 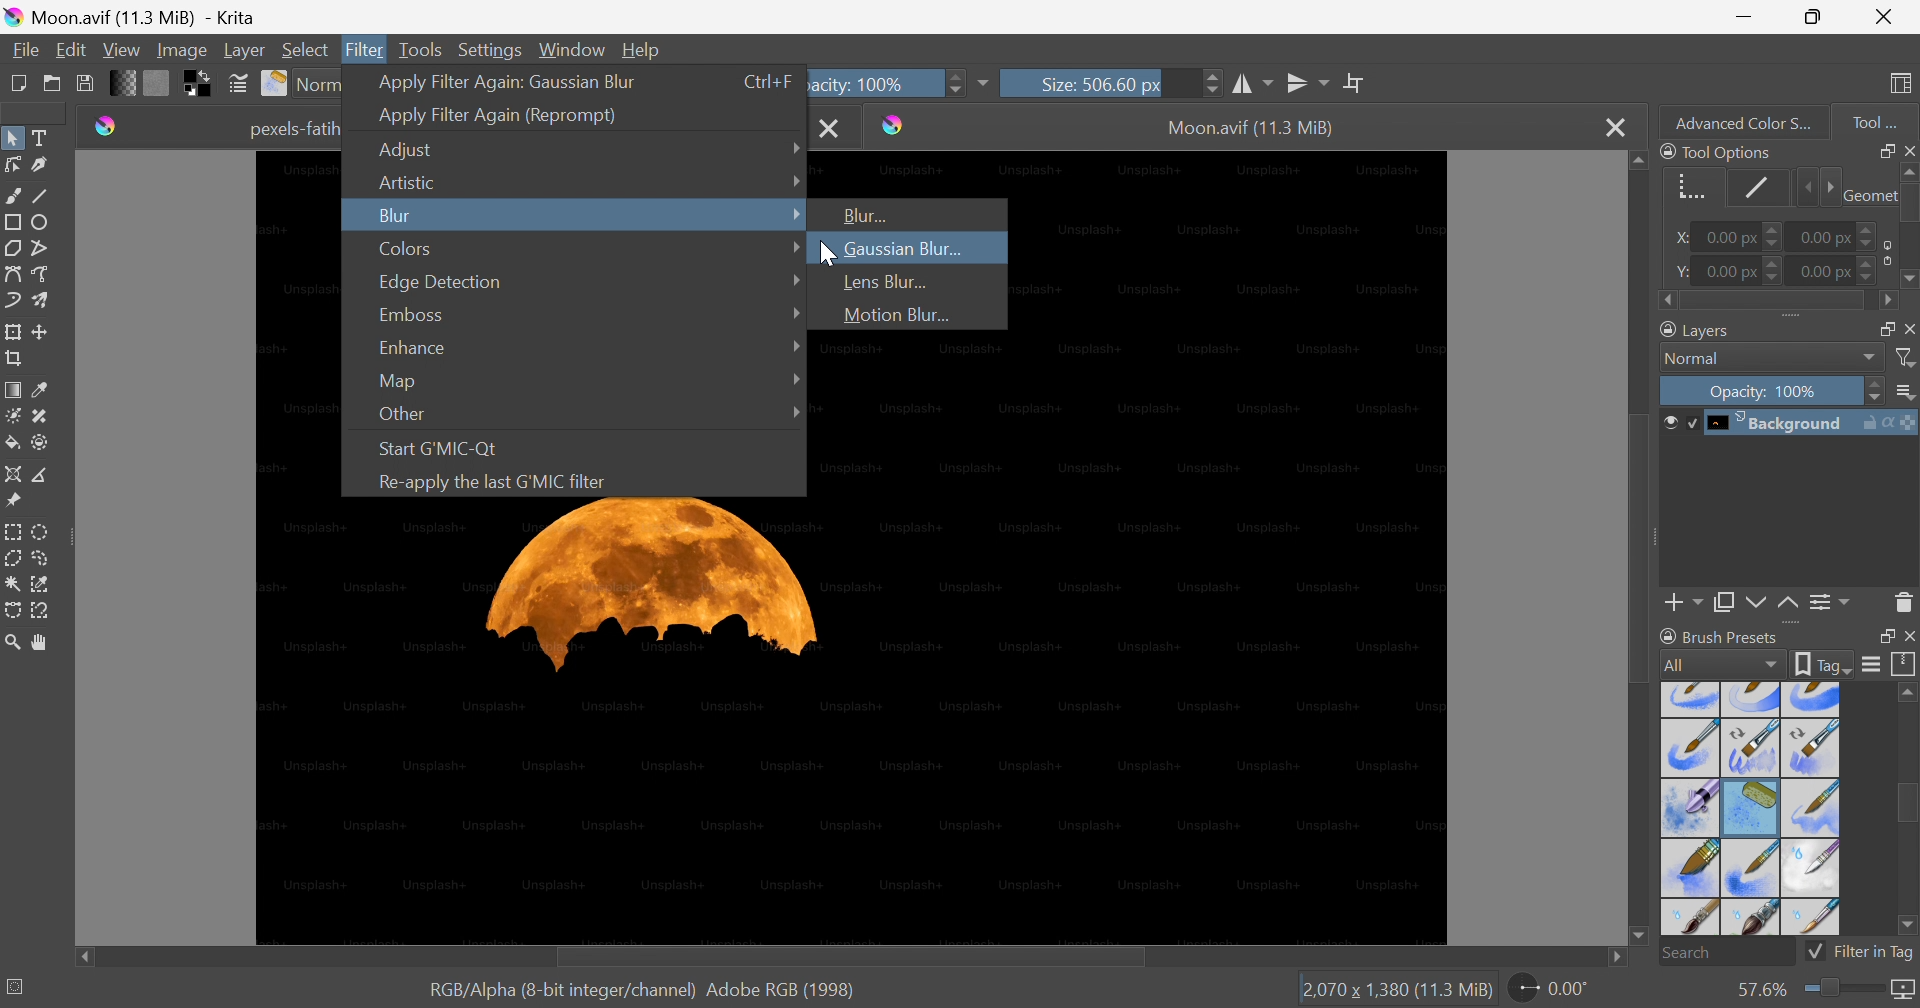 I want to click on 0.00 px, so click(x=1739, y=236).